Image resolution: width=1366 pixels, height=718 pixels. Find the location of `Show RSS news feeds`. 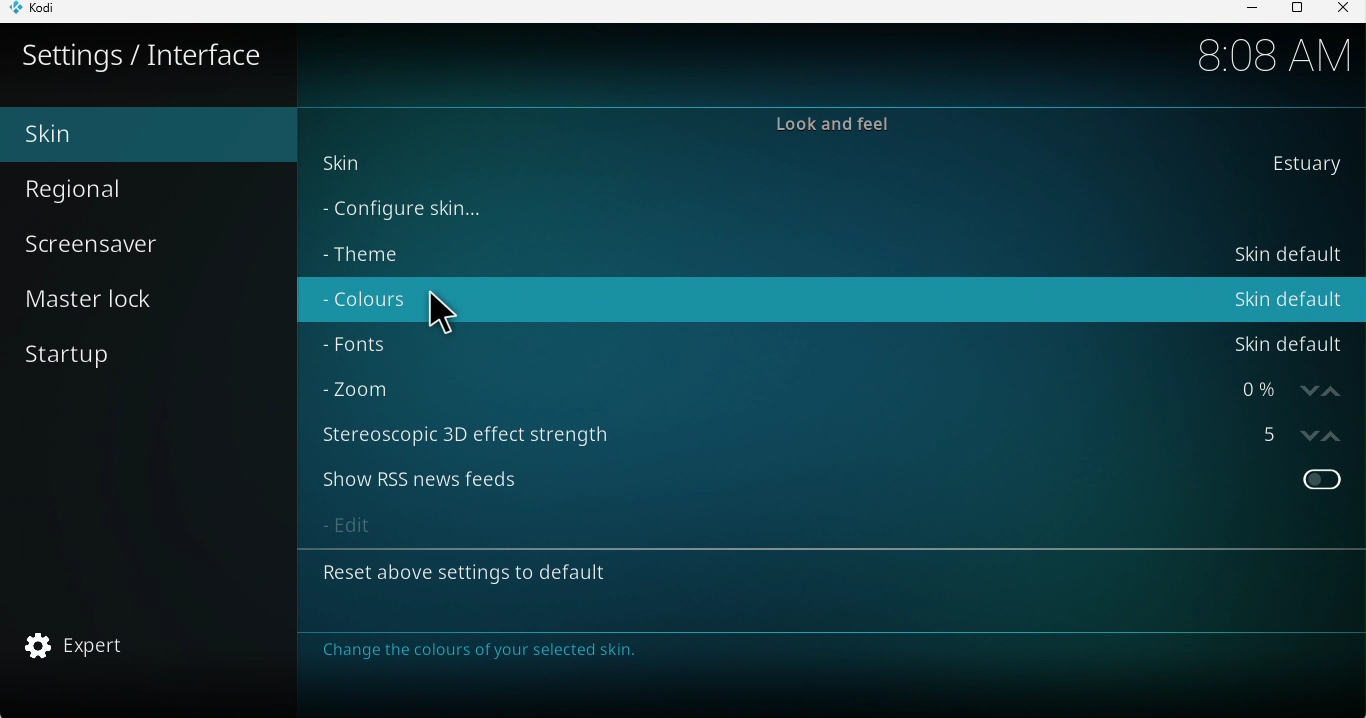

Show RSS news feeds is located at coordinates (828, 480).